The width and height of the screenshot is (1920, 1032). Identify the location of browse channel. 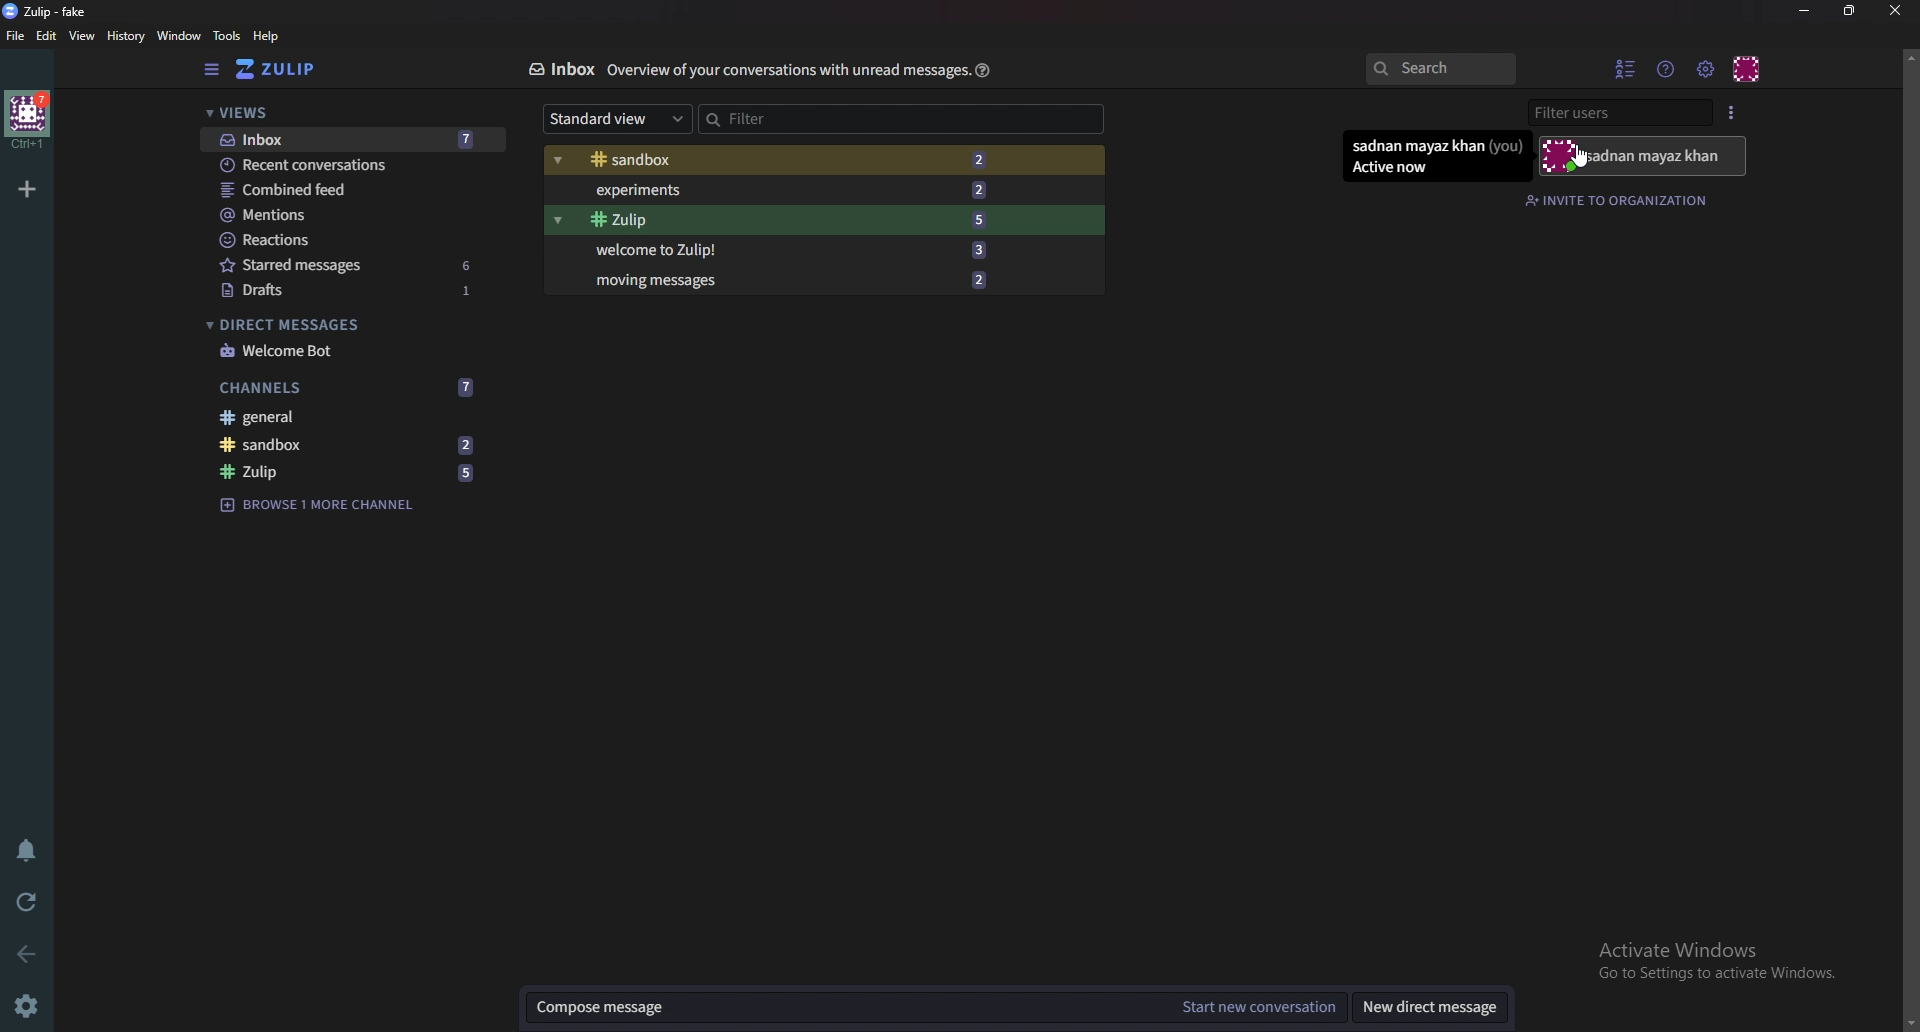
(316, 506).